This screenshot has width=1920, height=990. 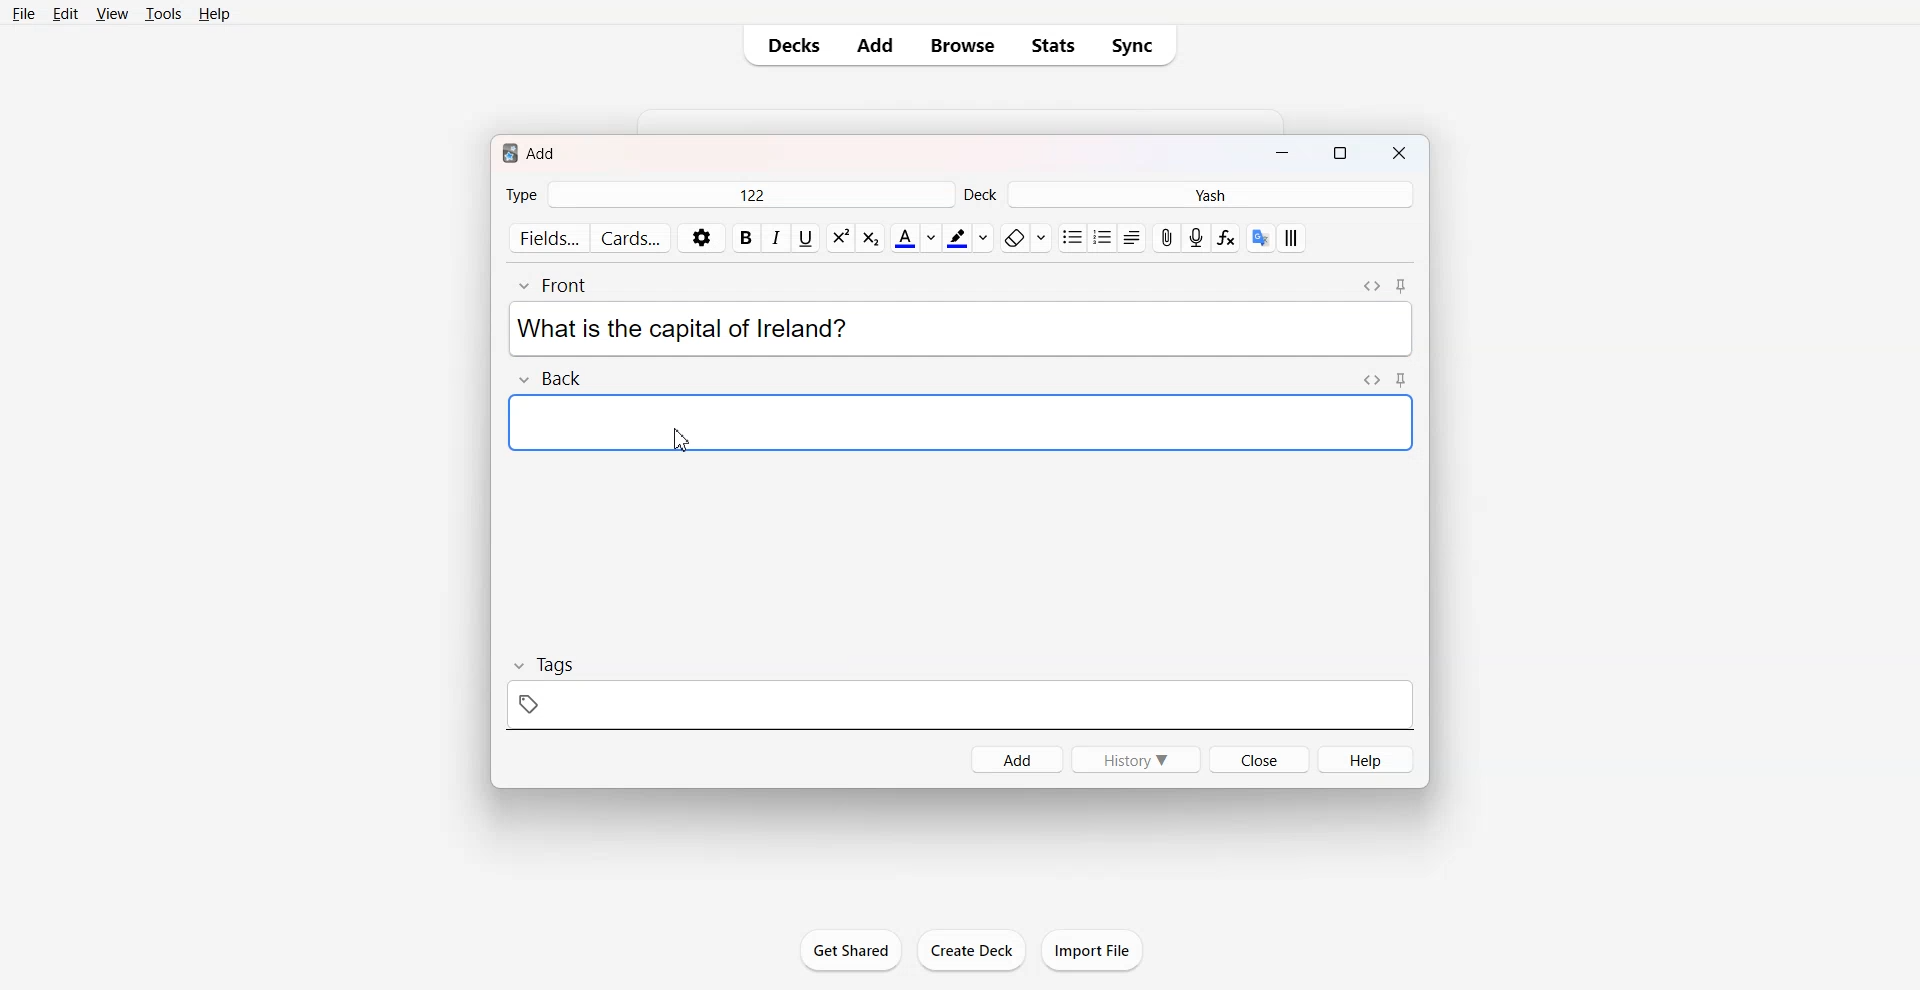 I want to click on Google Translate, so click(x=1261, y=238).